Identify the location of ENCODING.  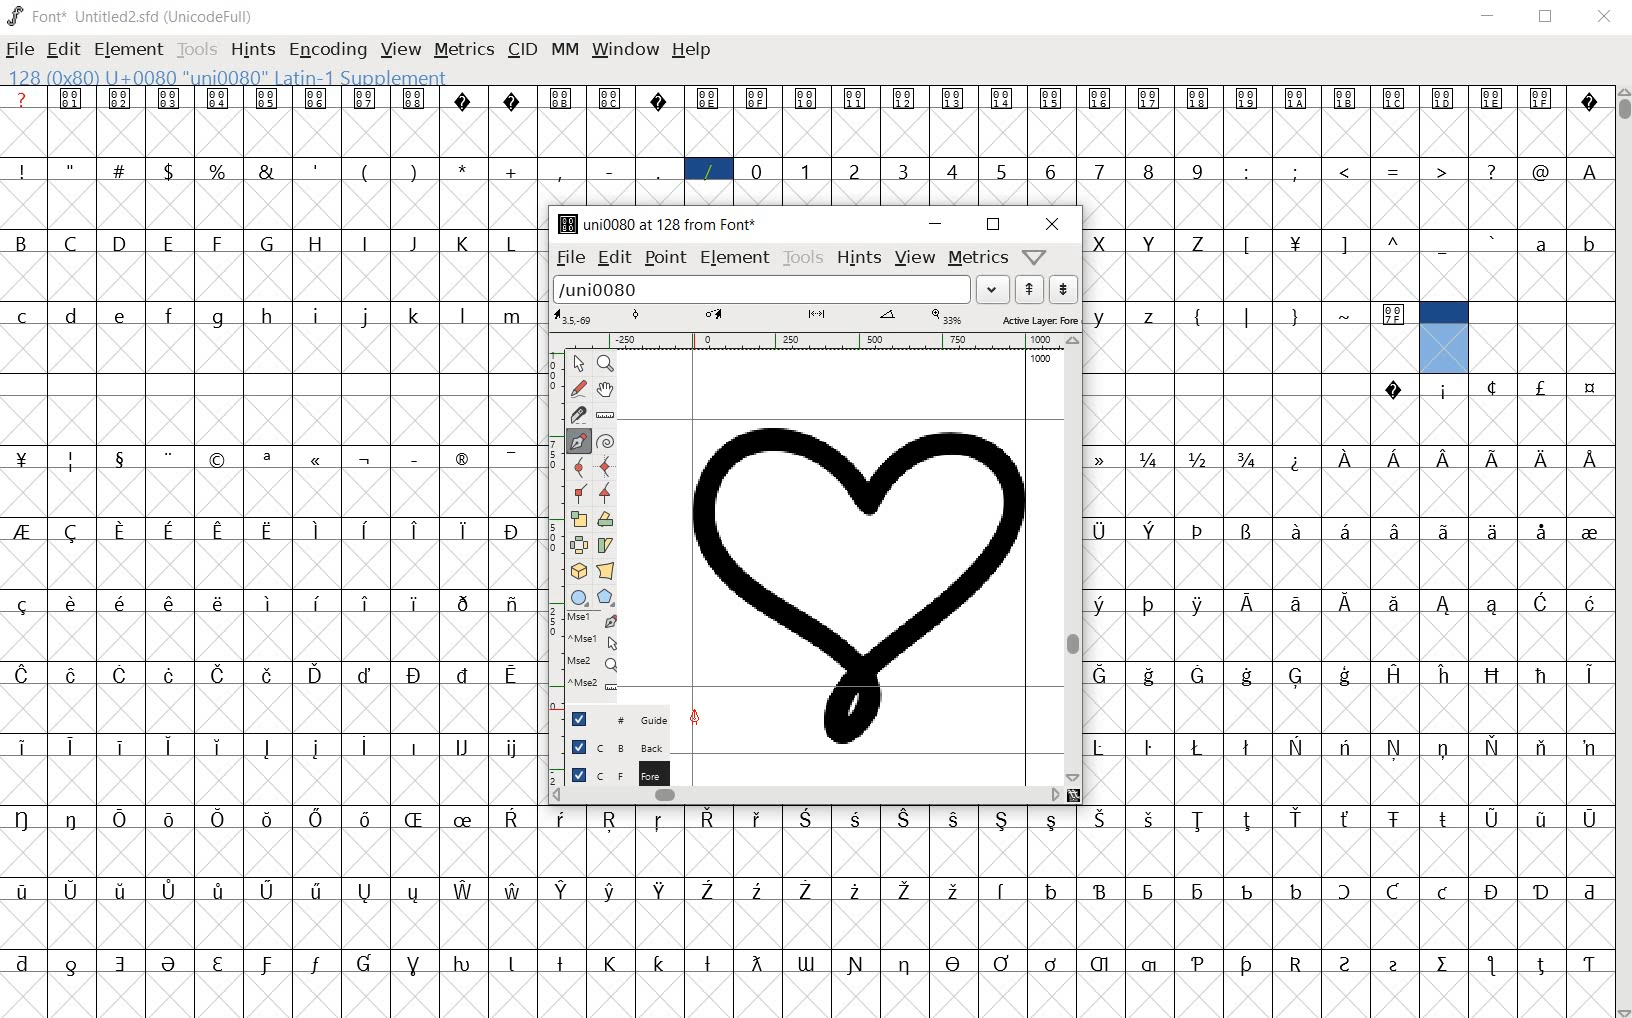
(326, 49).